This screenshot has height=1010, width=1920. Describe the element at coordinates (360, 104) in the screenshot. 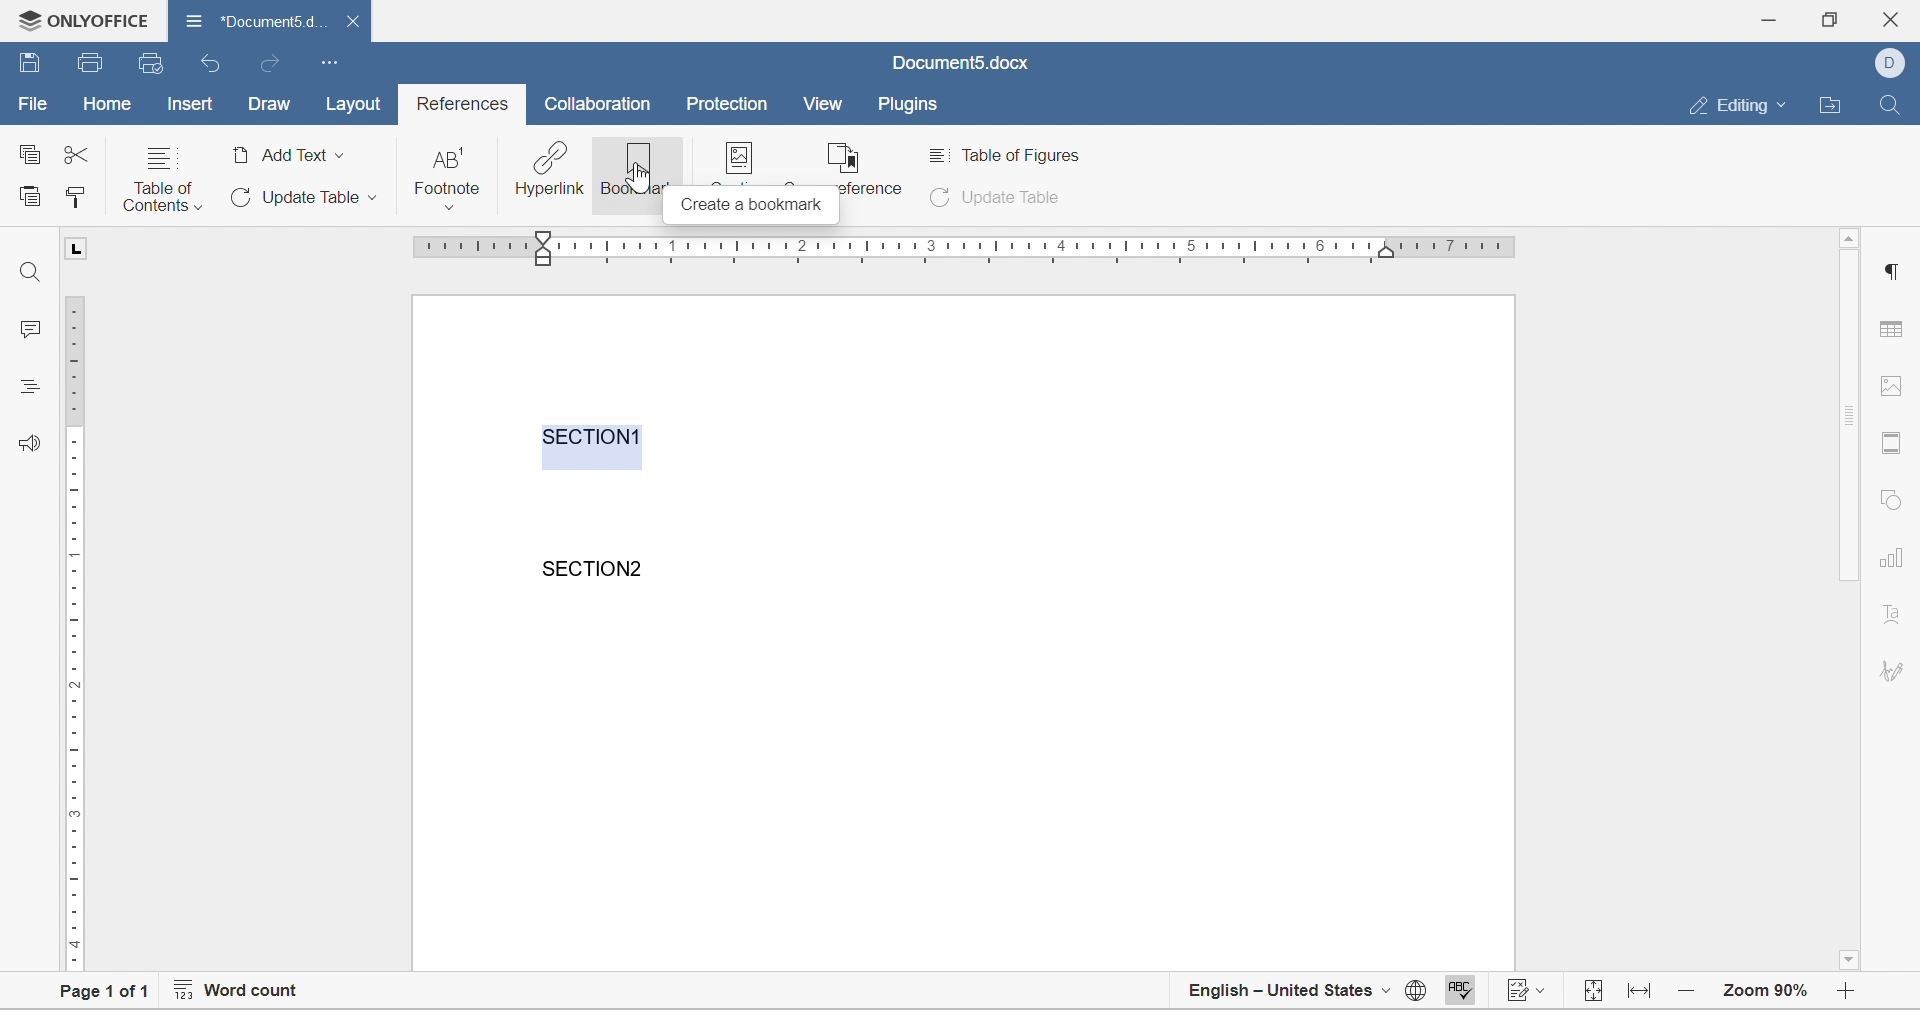

I see `layout` at that location.